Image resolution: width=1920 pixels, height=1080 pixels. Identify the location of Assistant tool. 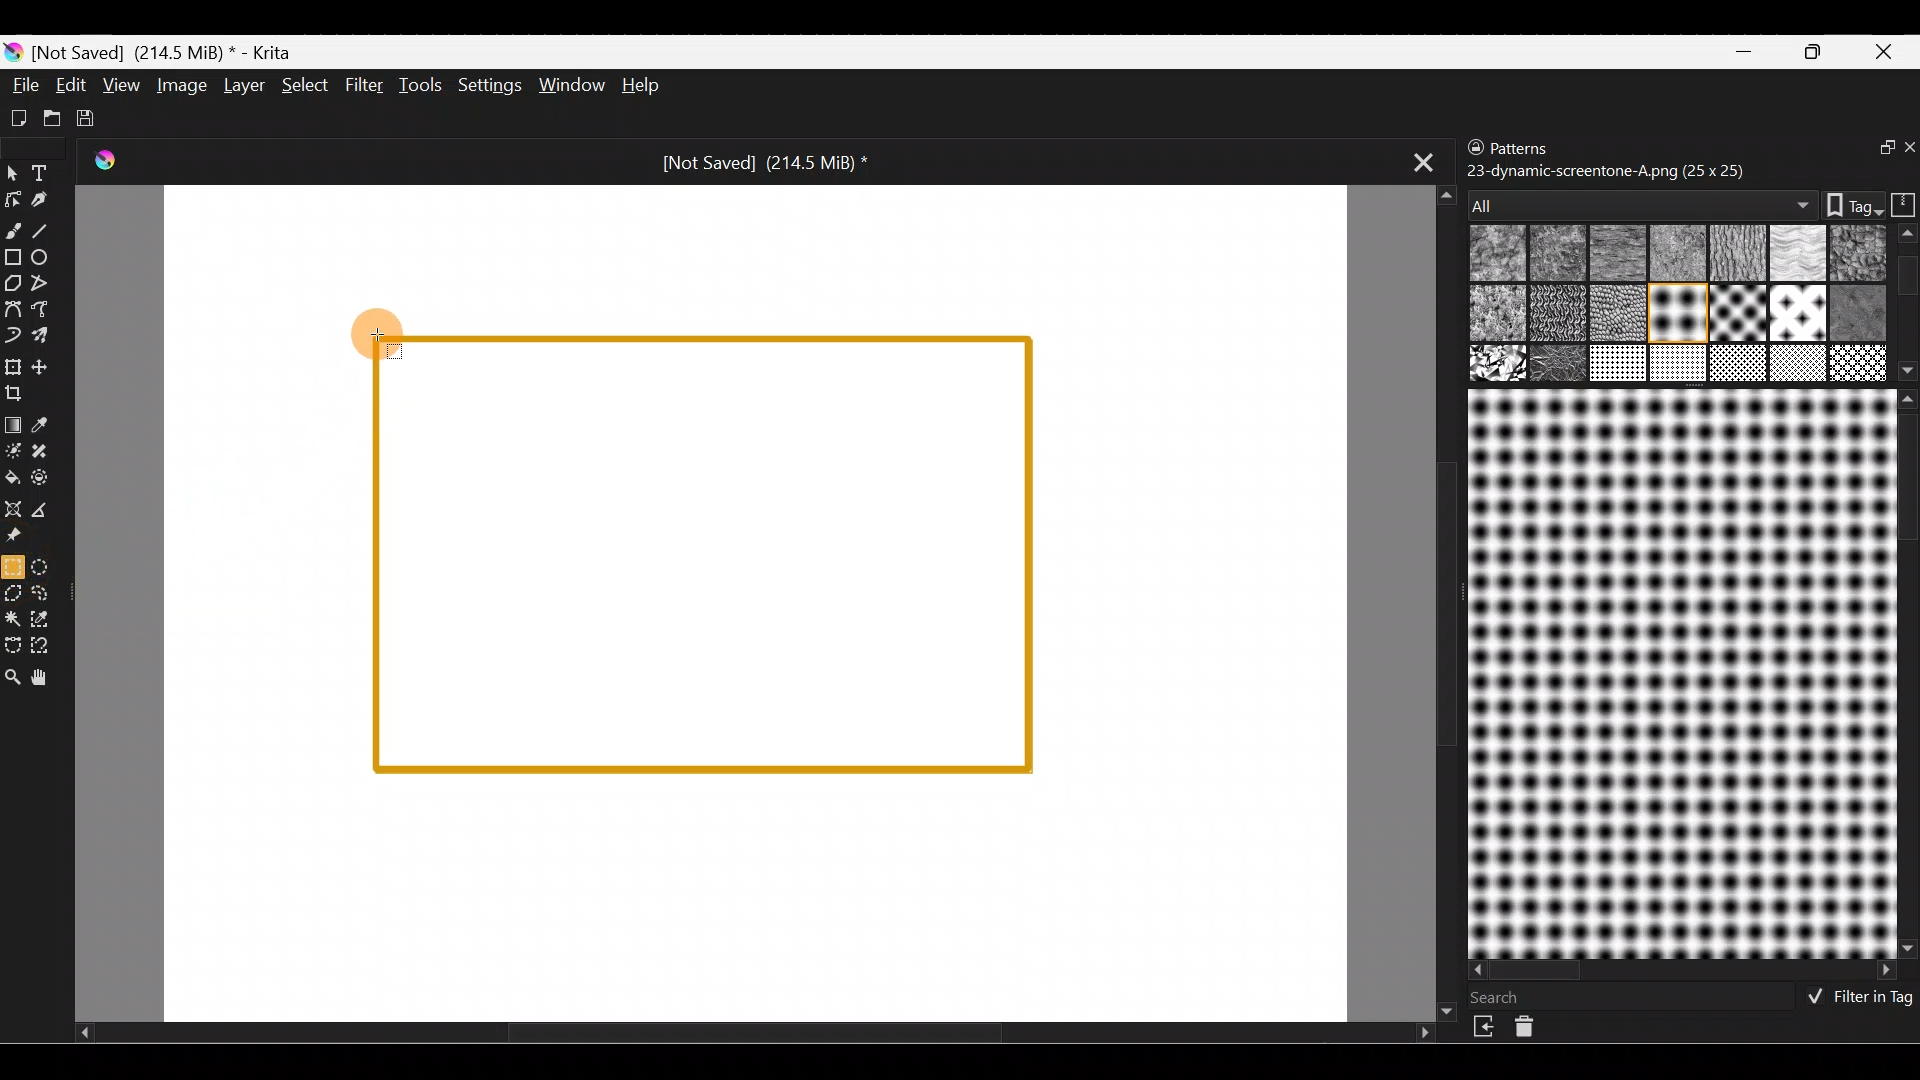
(14, 507).